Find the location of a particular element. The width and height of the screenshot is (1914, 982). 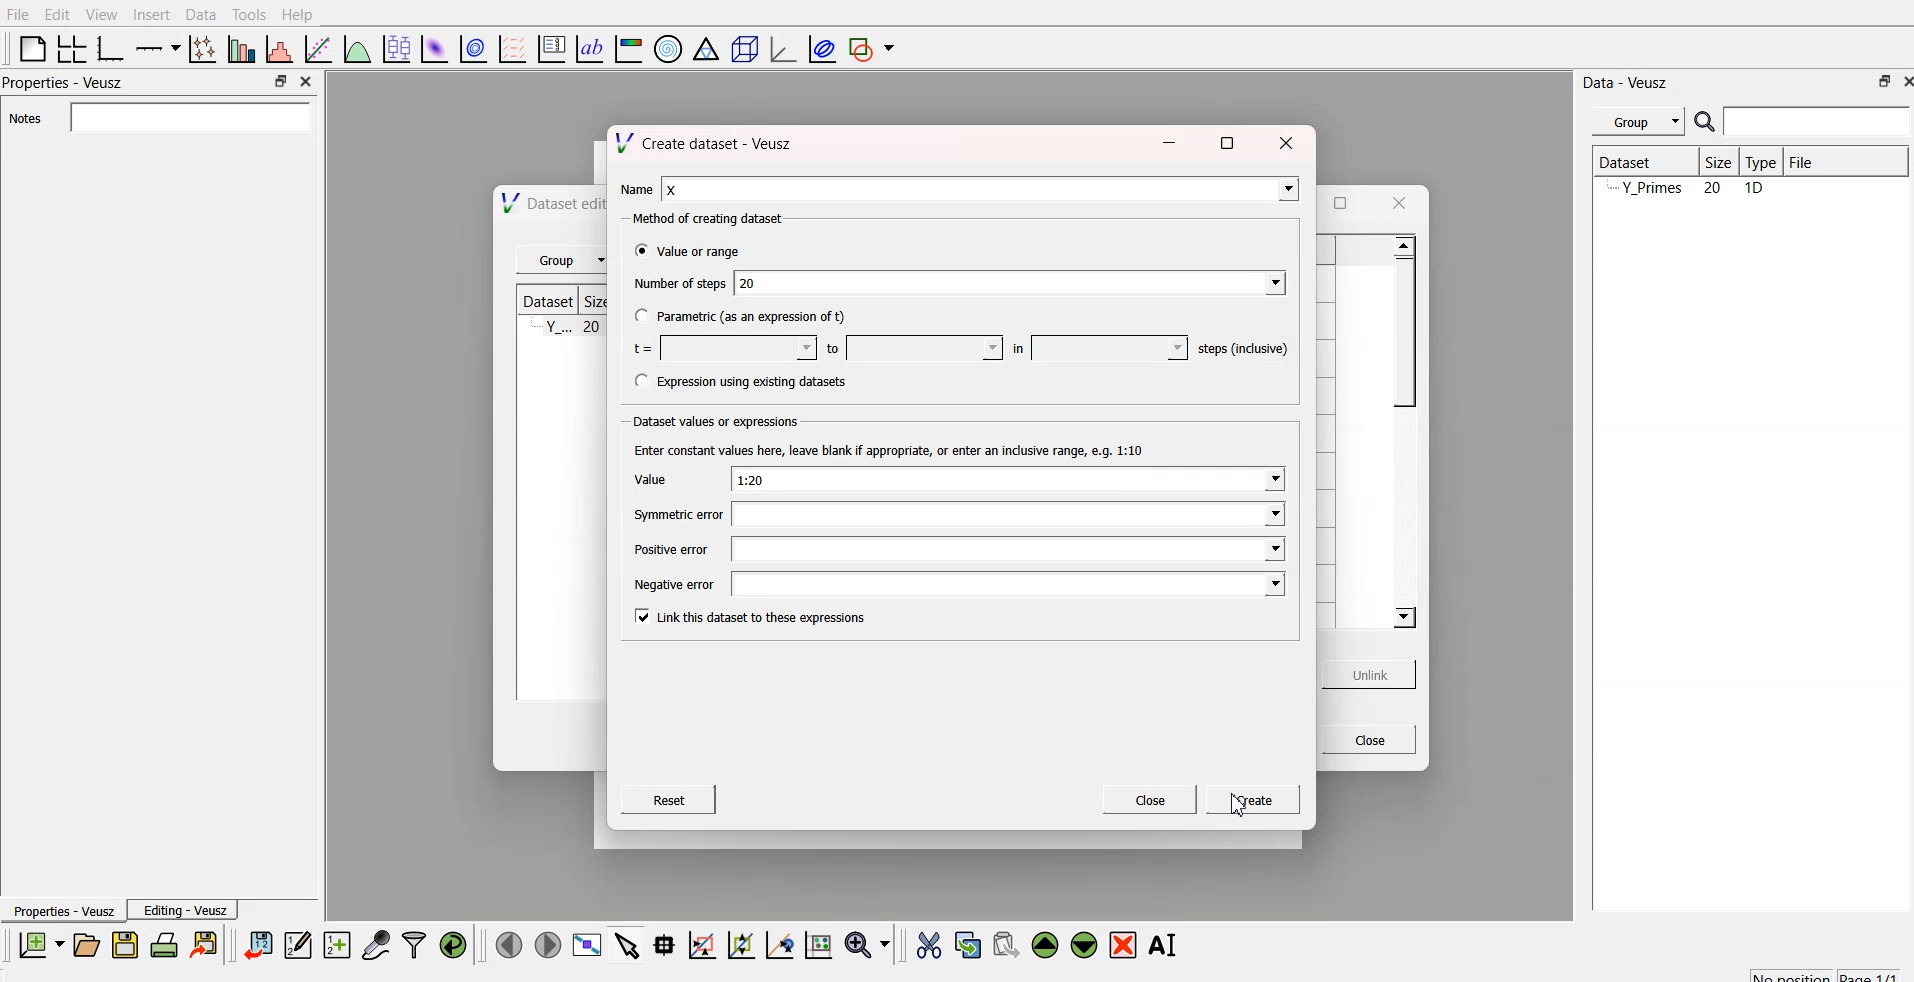

export to graphics format is located at coordinates (208, 944).